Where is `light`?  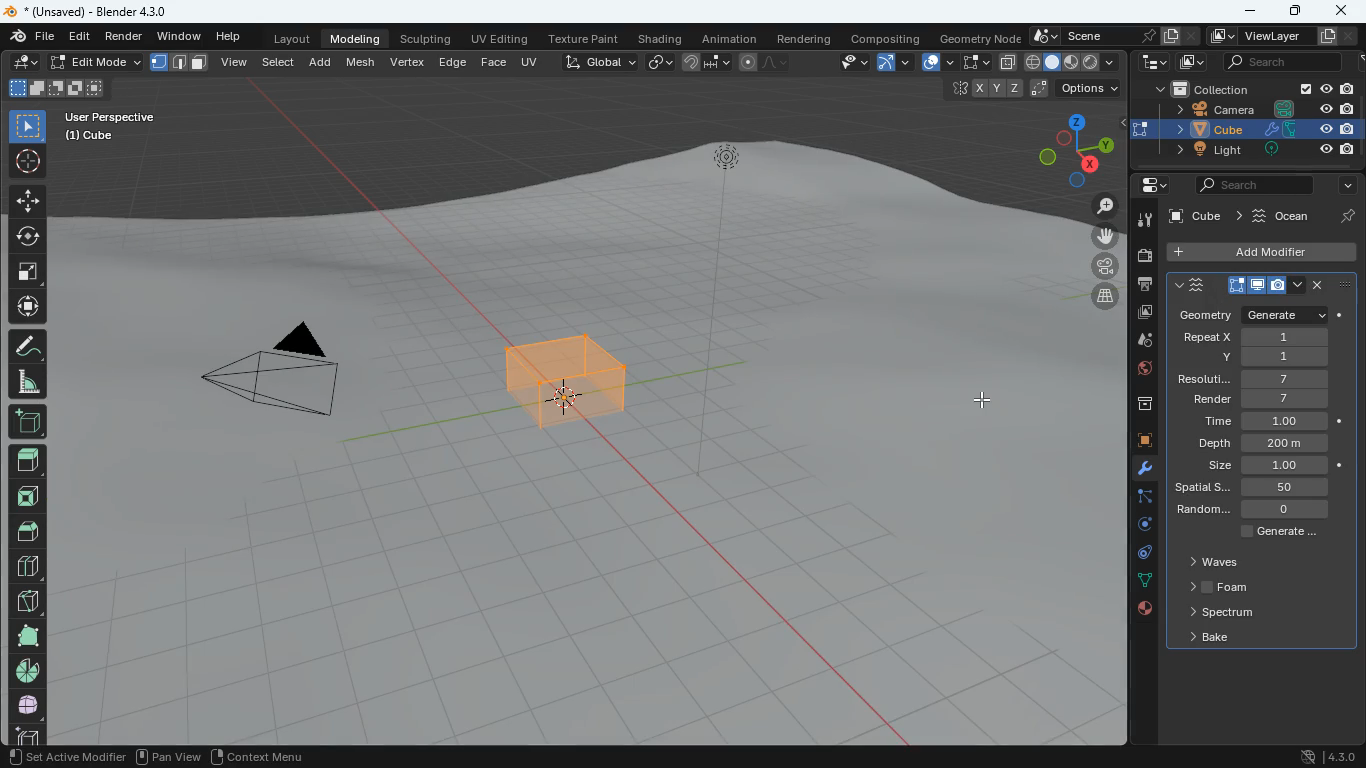 light is located at coordinates (727, 216).